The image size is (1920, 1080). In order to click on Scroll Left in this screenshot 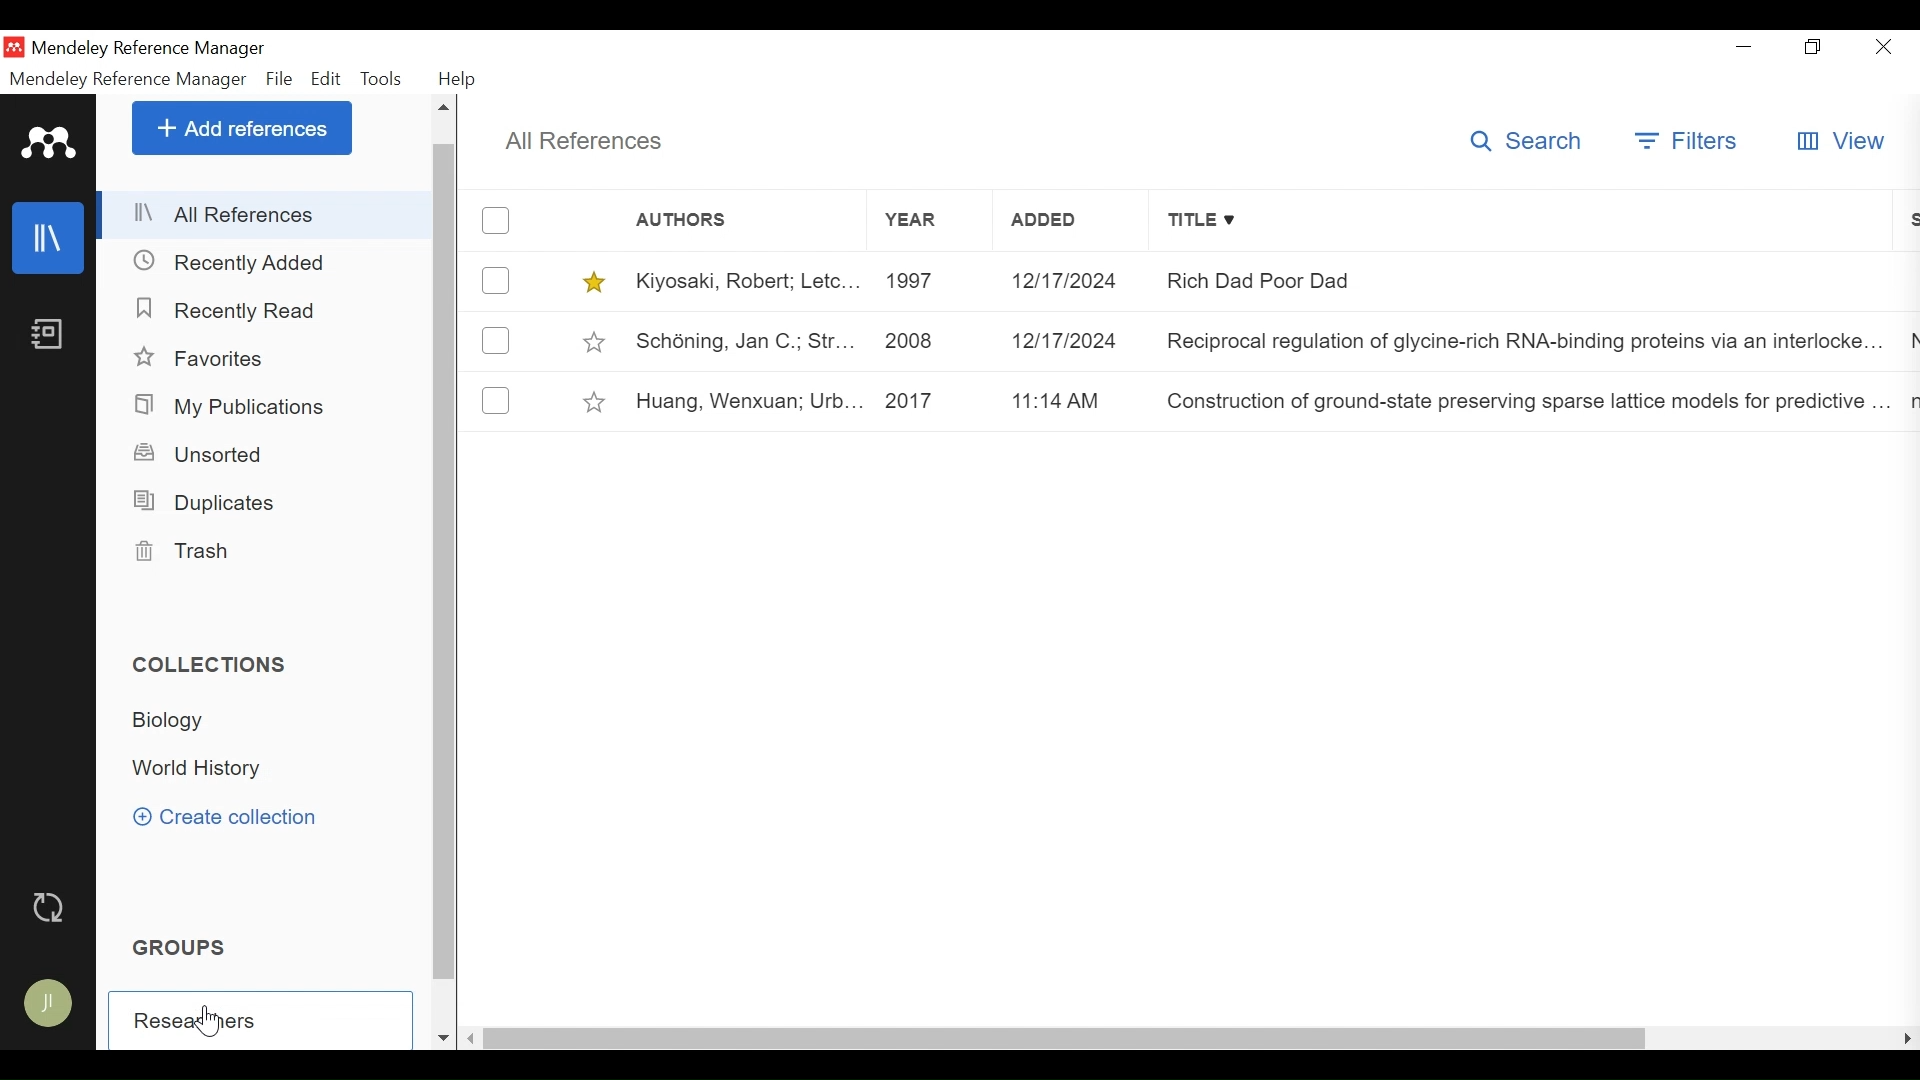, I will do `click(1908, 1039)`.